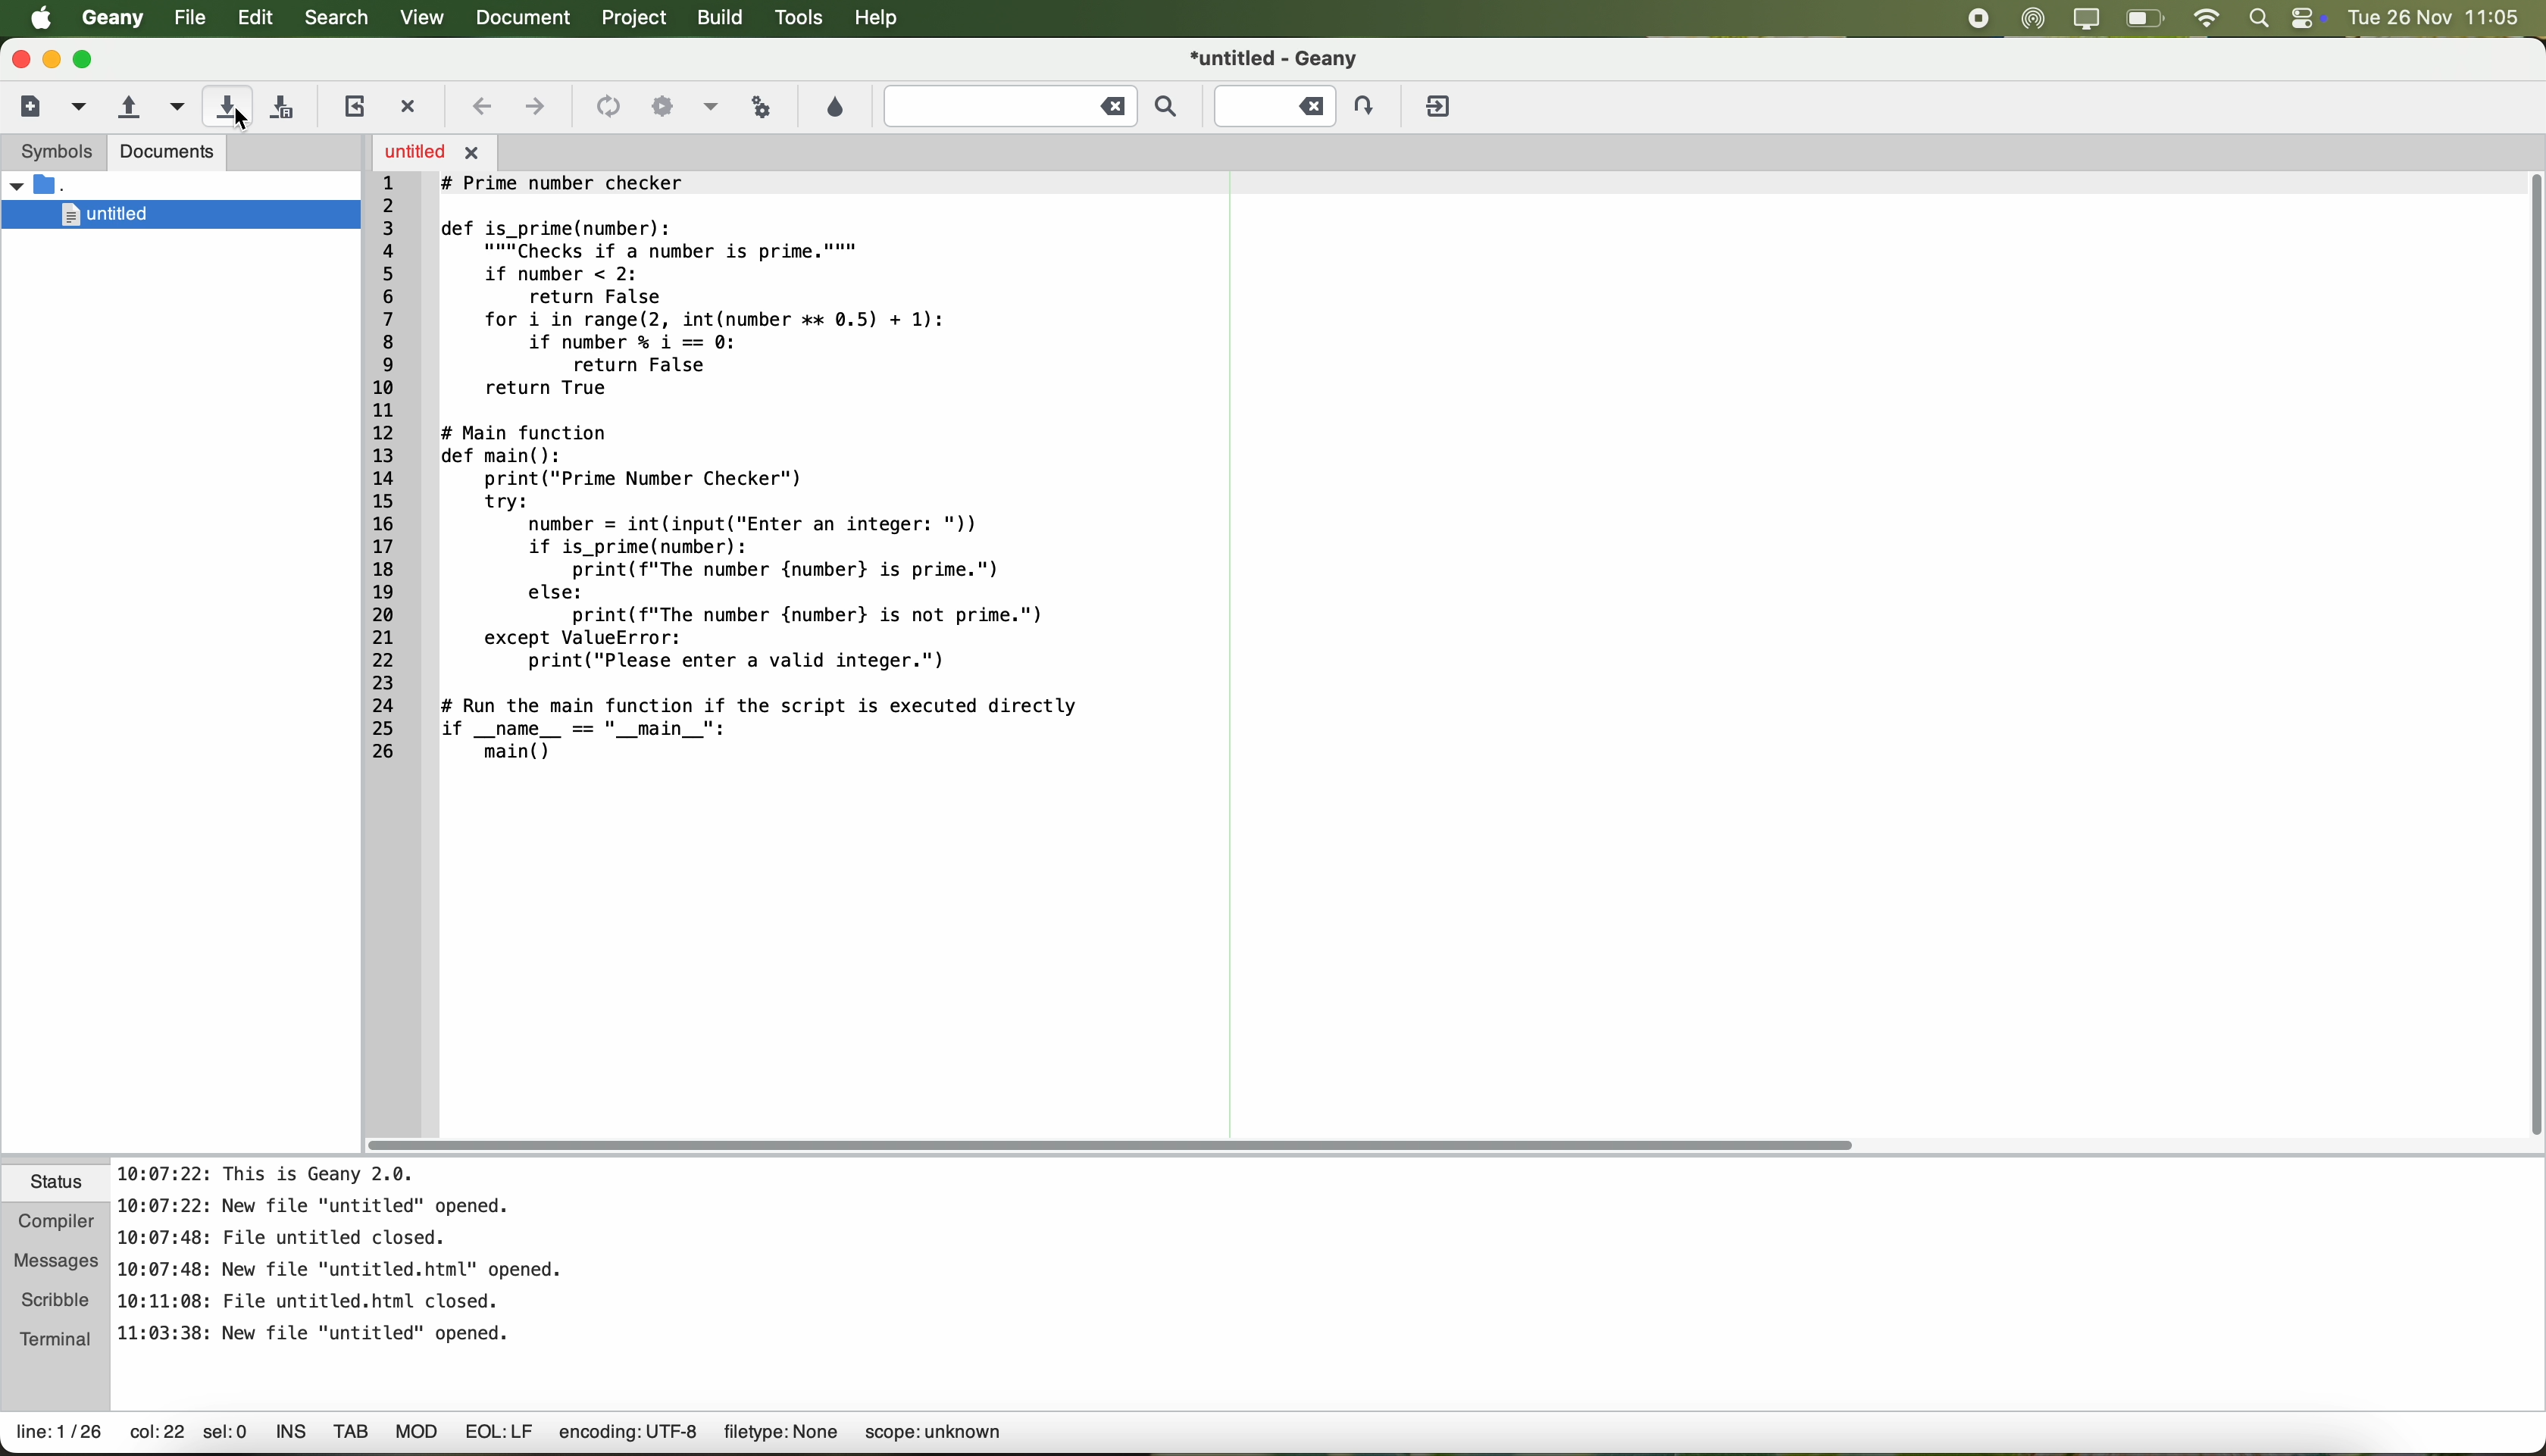 This screenshot has height=1456, width=2546. I want to click on date and hour, so click(2443, 18).